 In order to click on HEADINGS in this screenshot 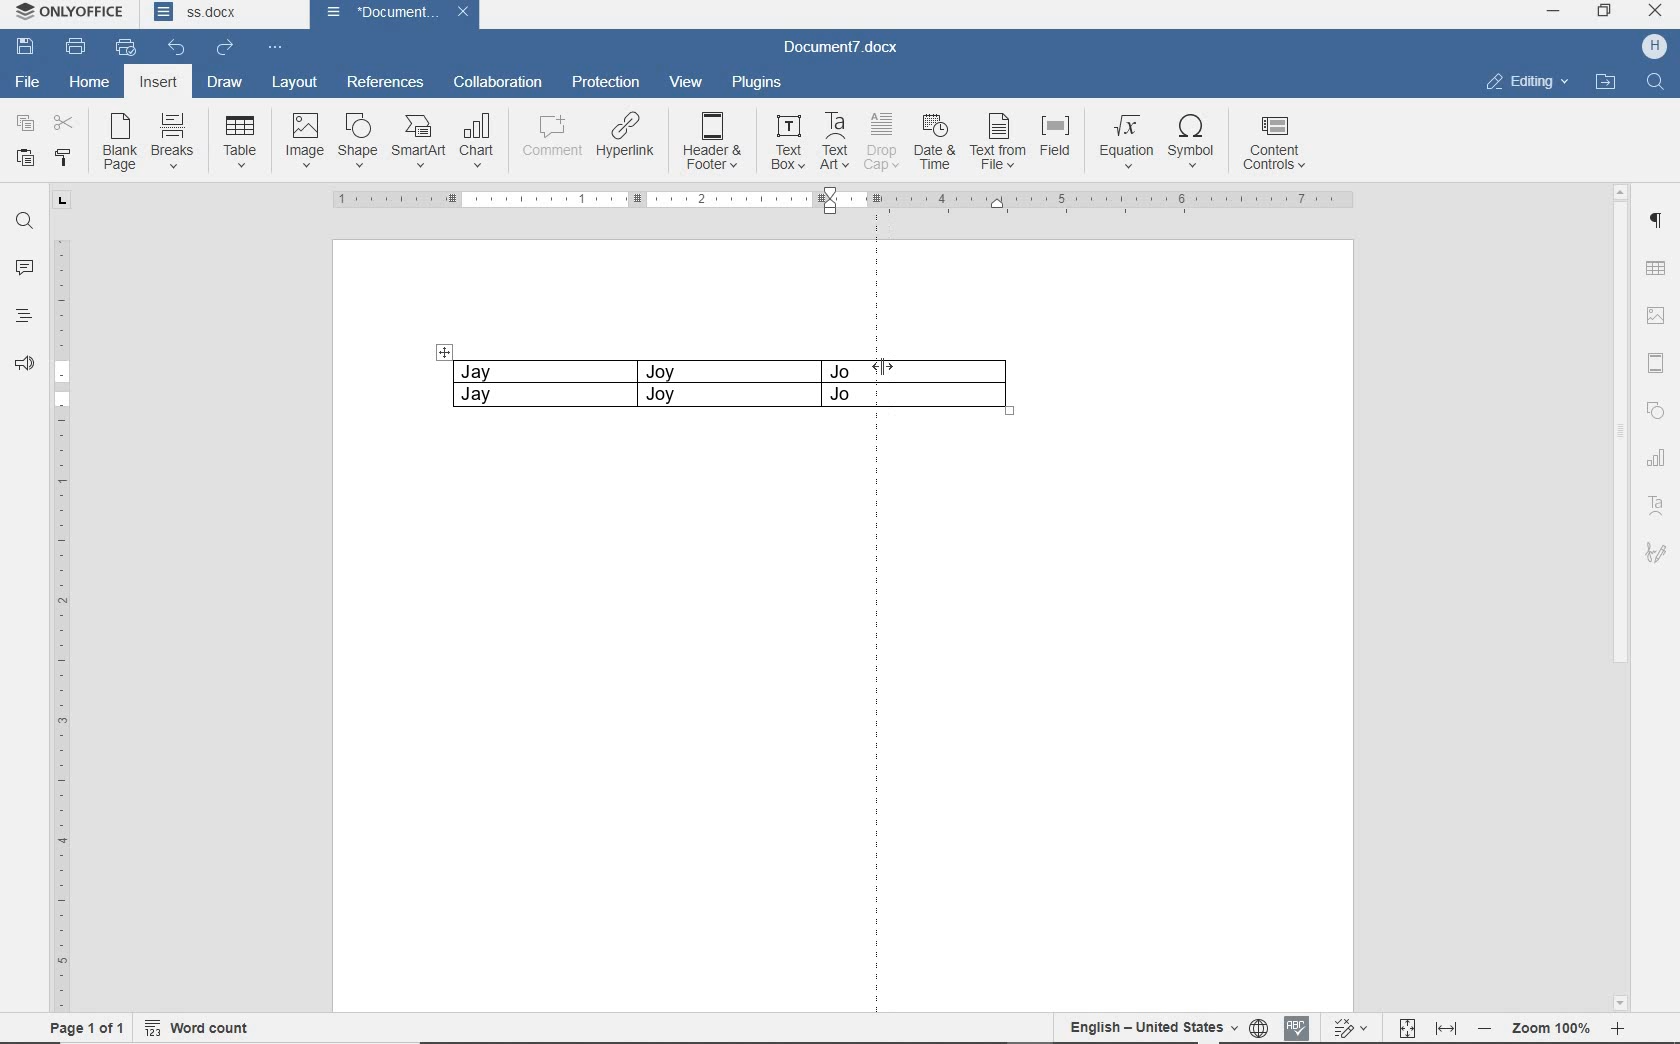, I will do `click(23, 318)`.